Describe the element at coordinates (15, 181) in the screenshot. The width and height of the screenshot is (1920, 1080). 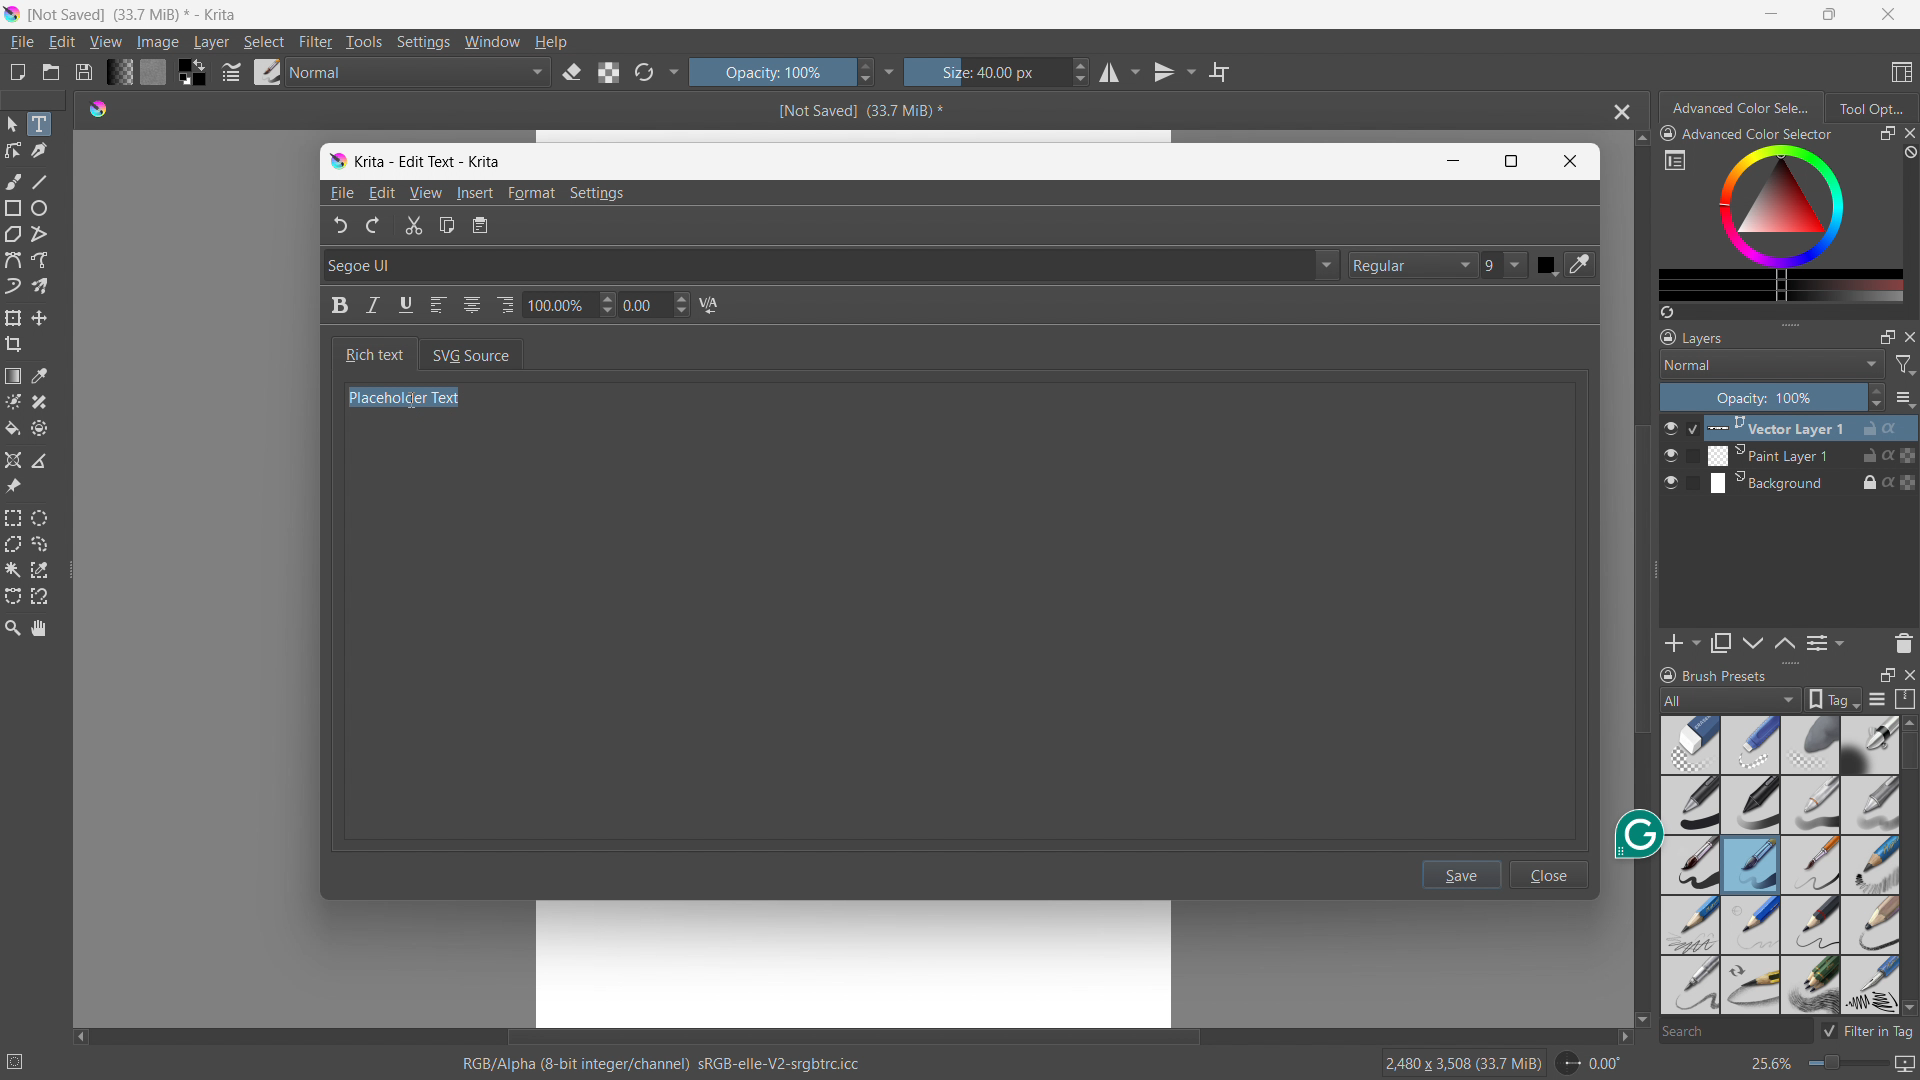
I see `freehand brush tool` at that location.